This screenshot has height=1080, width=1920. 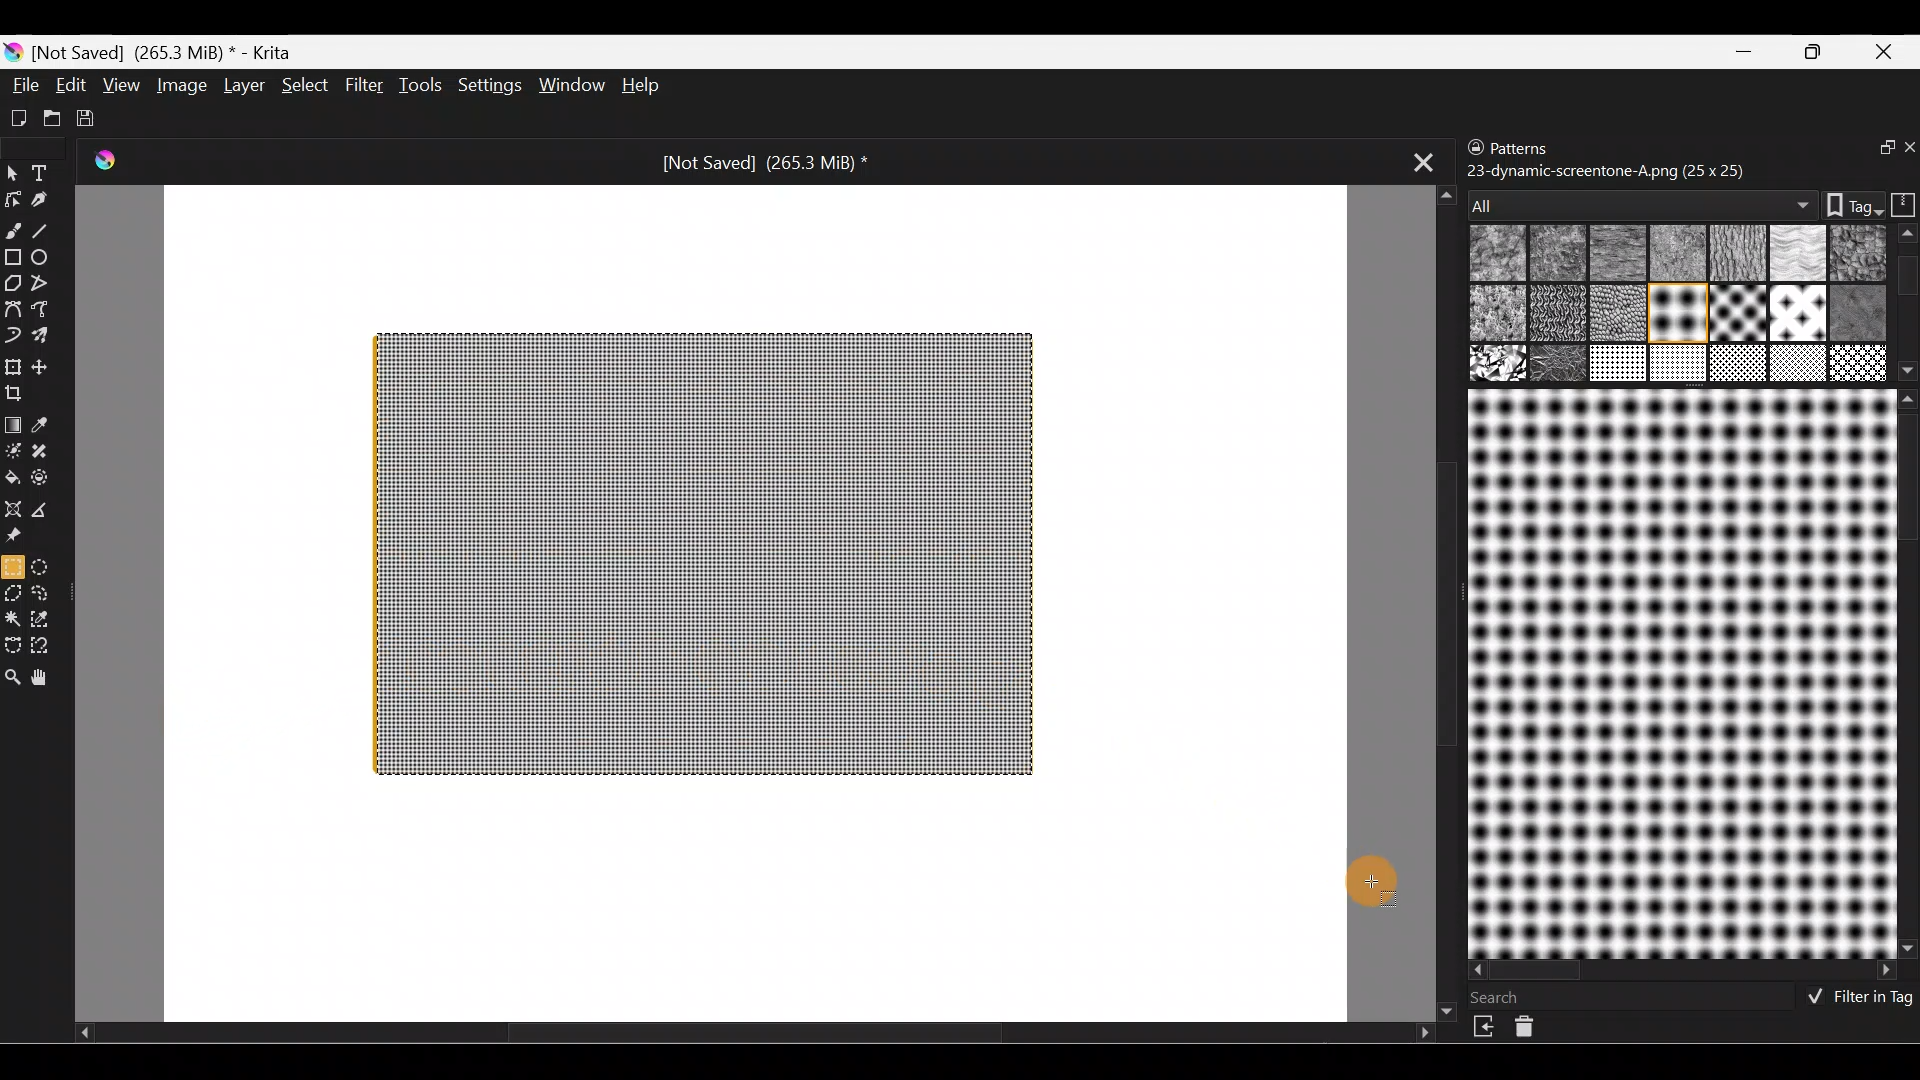 I want to click on [Not Saved] (214.5 MiB) * - Krita, so click(x=170, y=53).